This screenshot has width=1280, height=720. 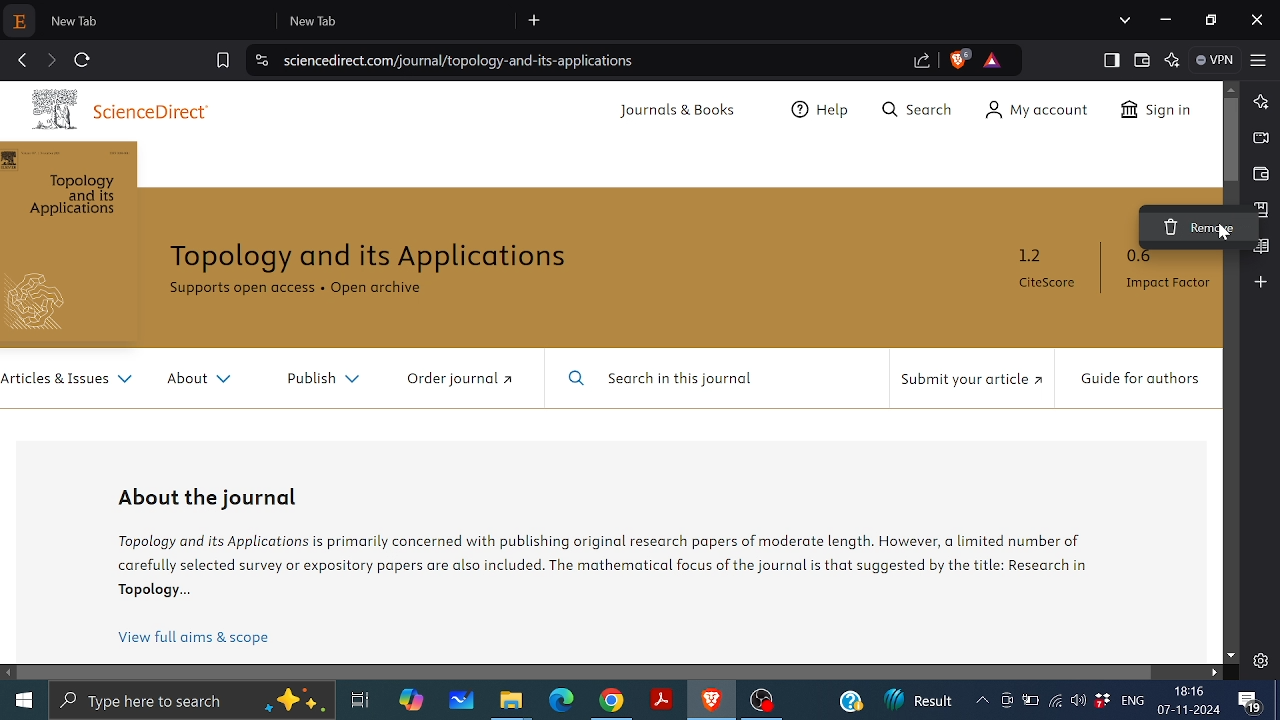 I want to click on Close window, so click(x=1257, y=19).